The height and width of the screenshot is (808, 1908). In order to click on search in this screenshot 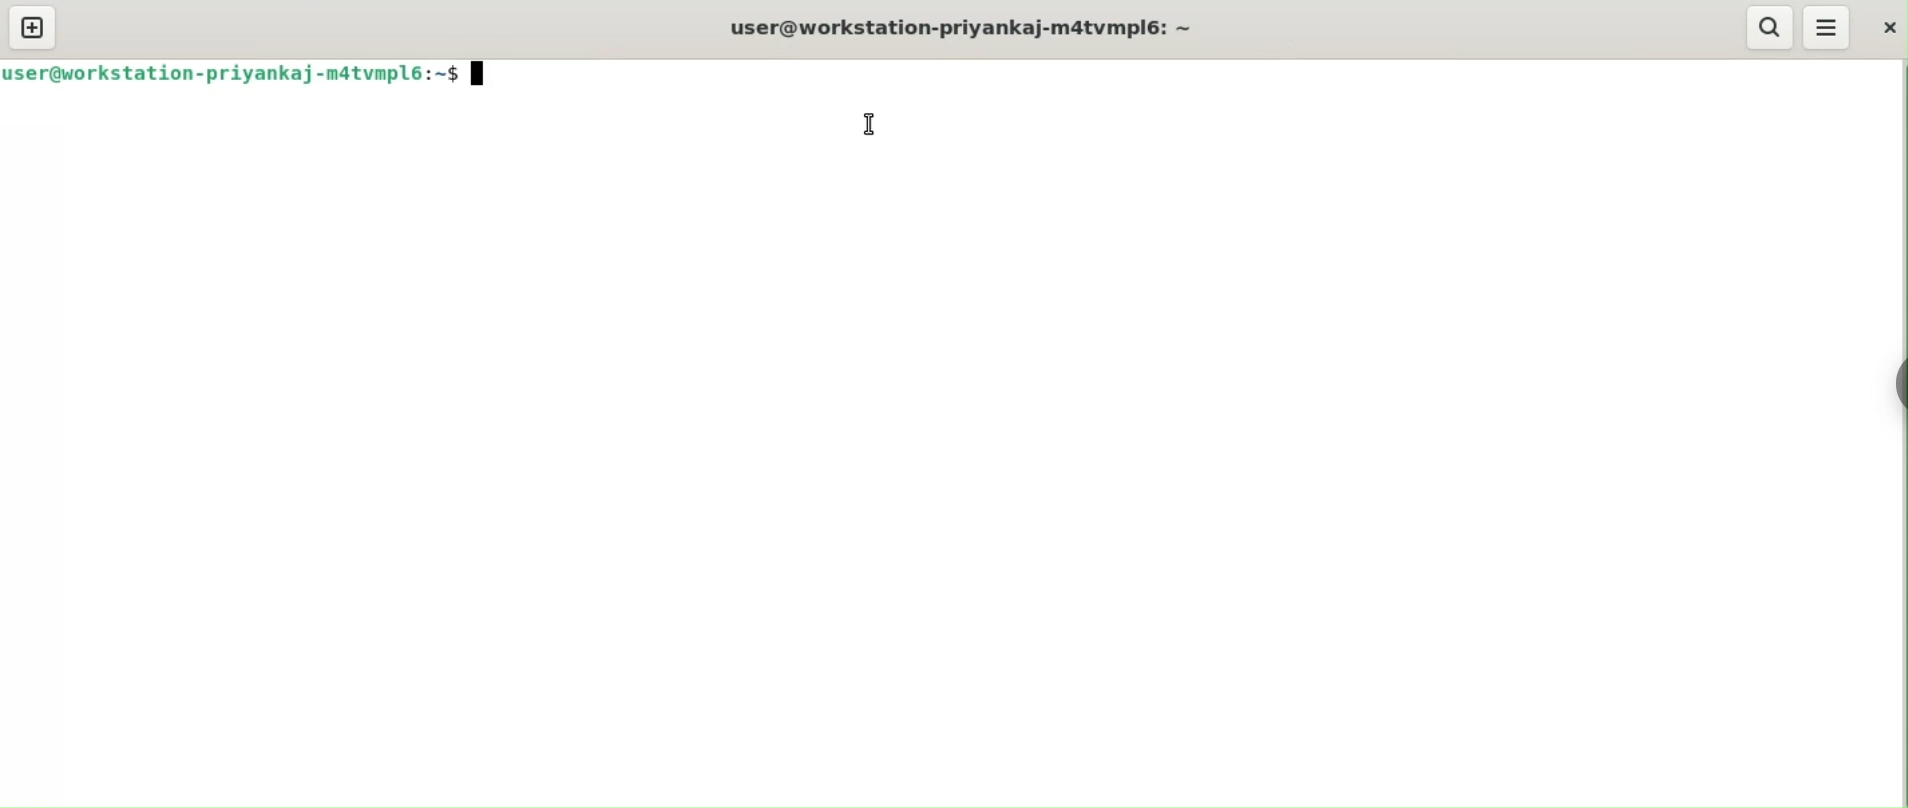, I will do `click(1769, 26)`.